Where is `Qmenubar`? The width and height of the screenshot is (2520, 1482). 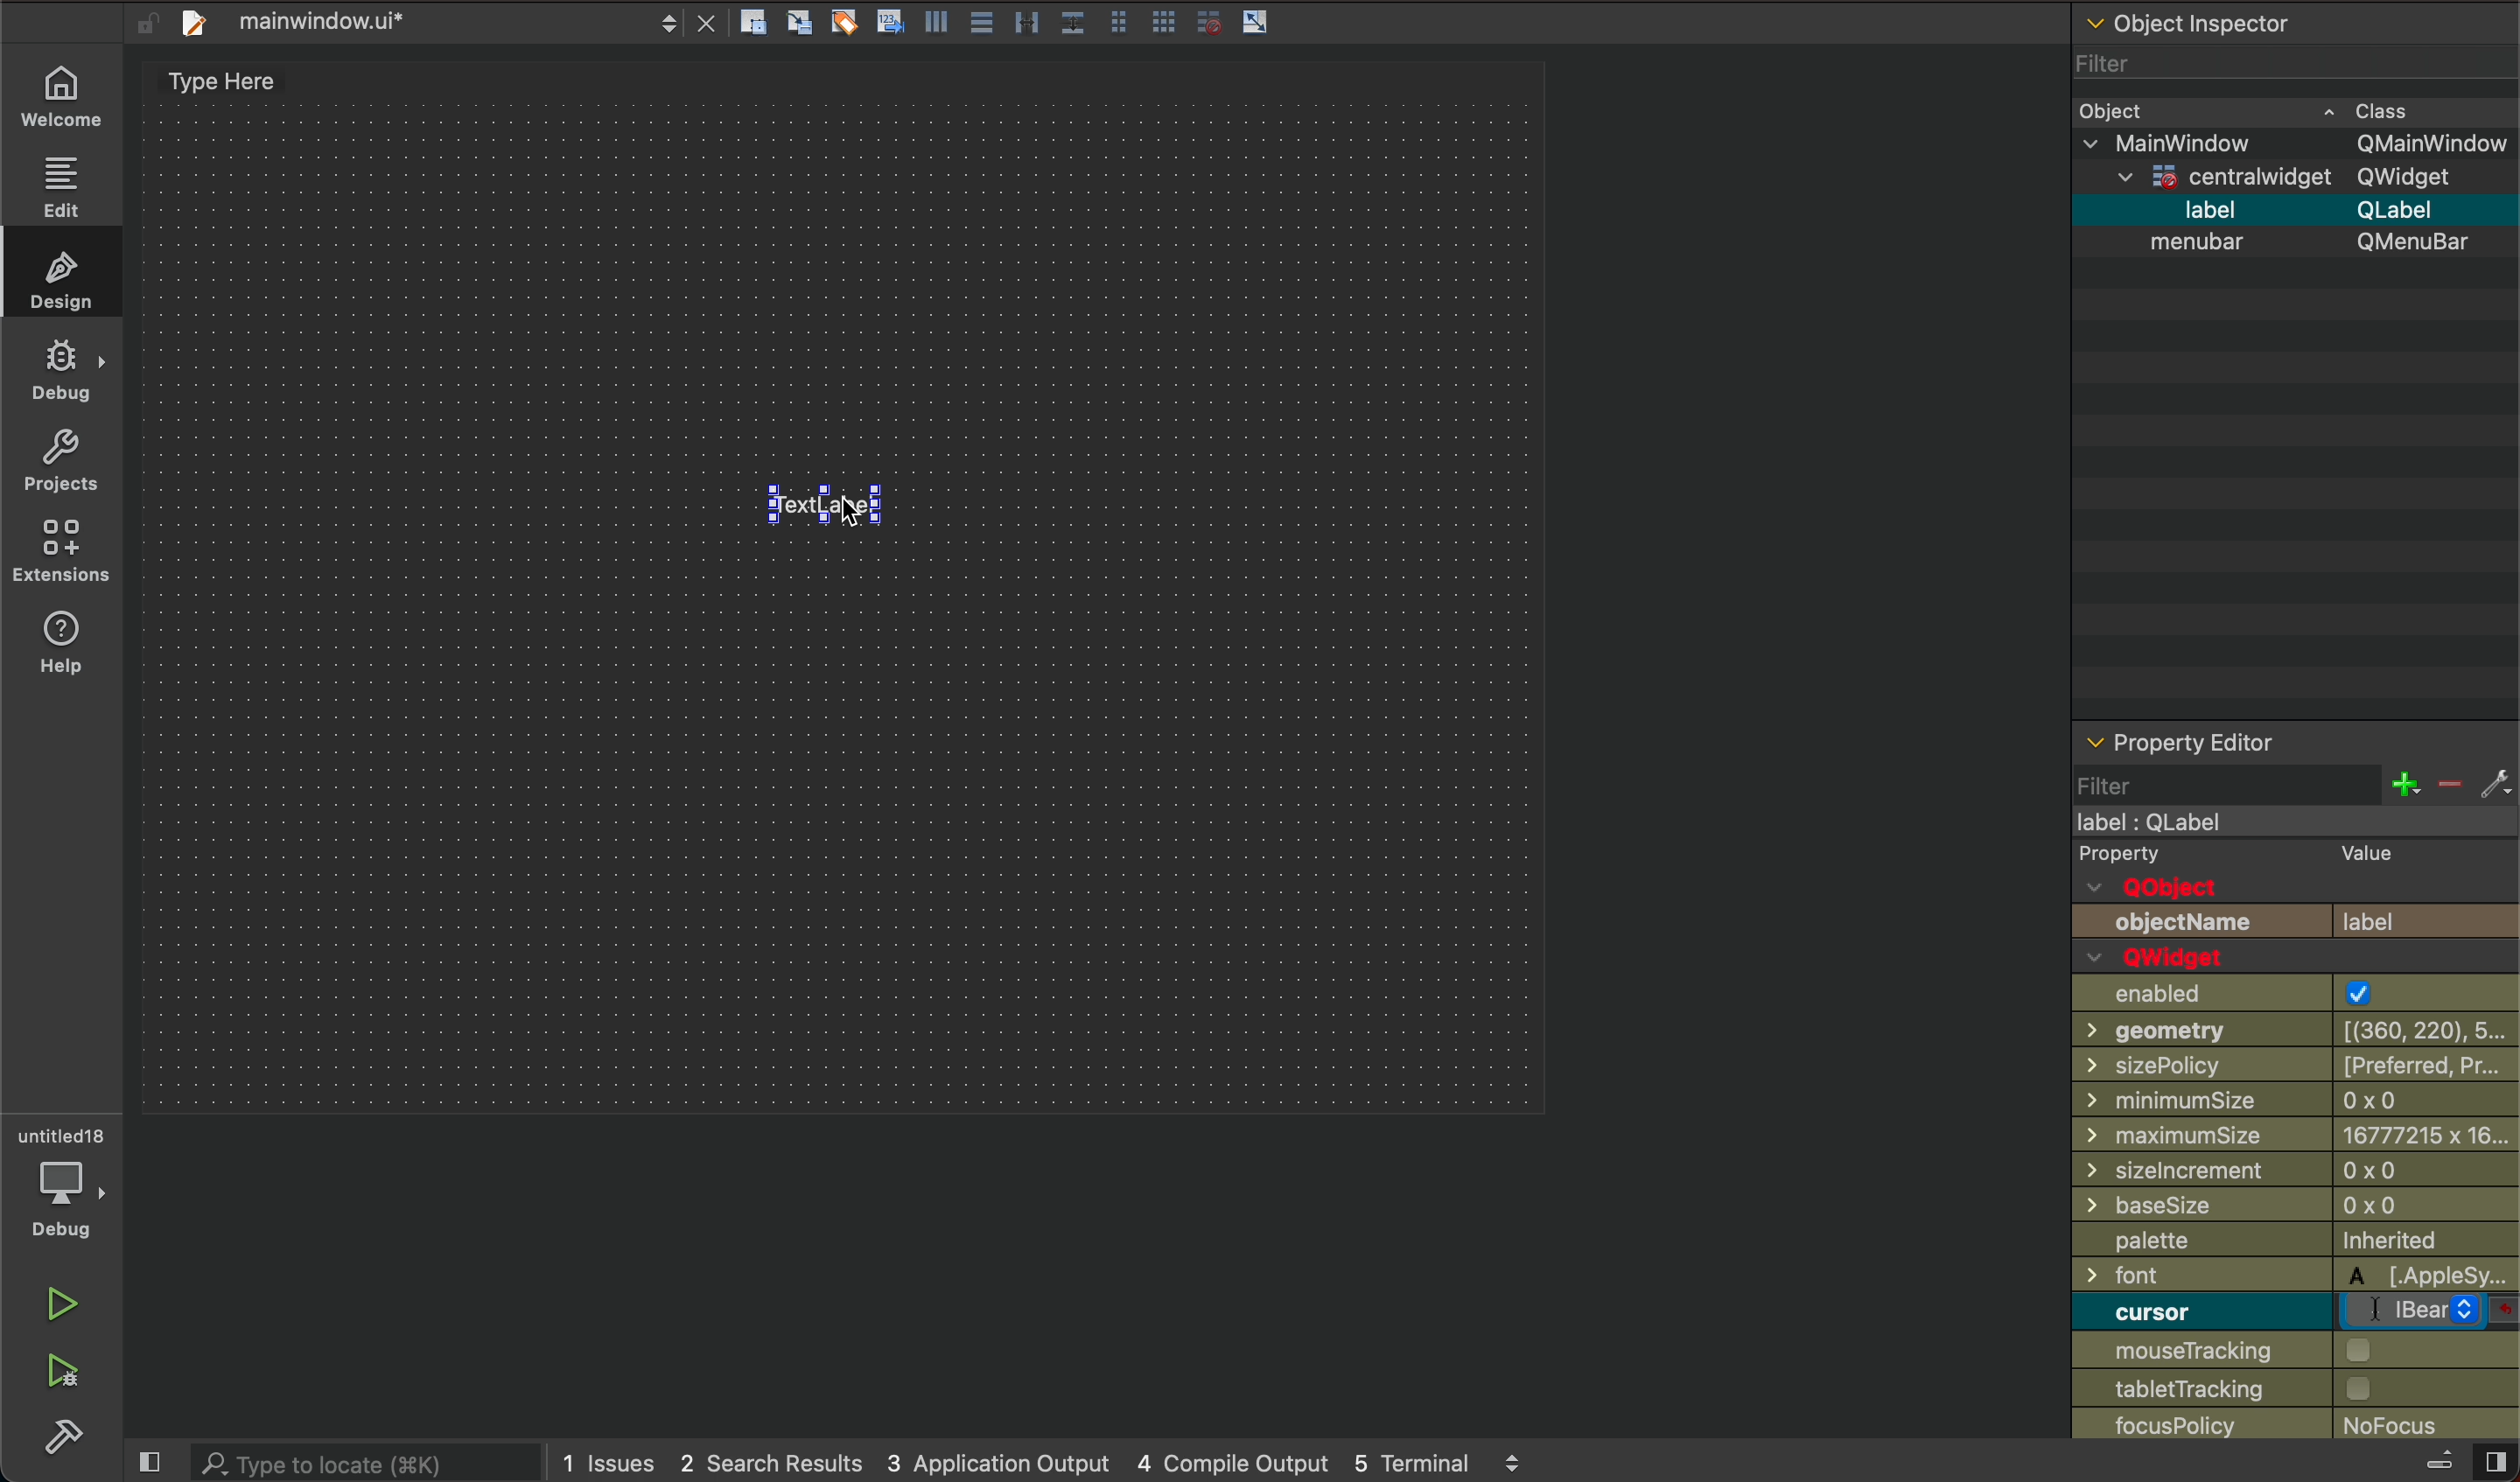 Qmenubar is located at coordinates (2413, 247).